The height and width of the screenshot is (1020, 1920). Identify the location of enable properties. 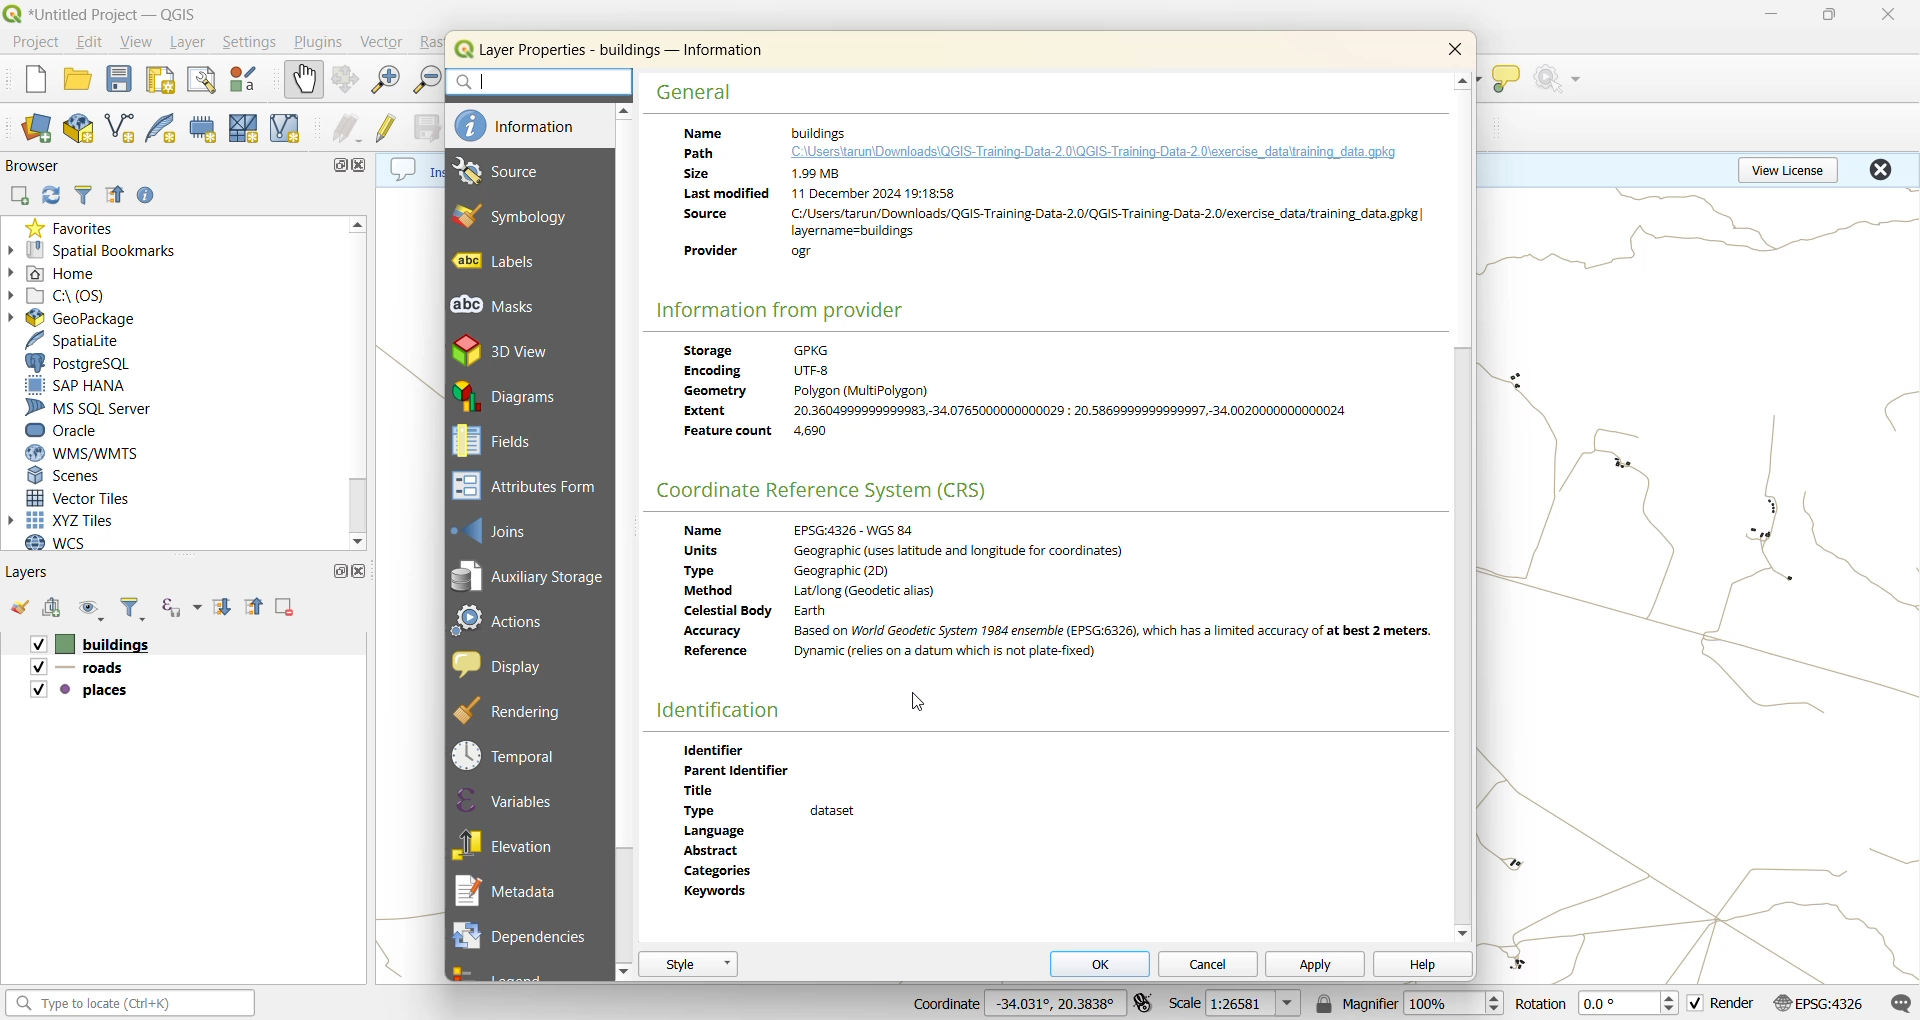
(147, 195).